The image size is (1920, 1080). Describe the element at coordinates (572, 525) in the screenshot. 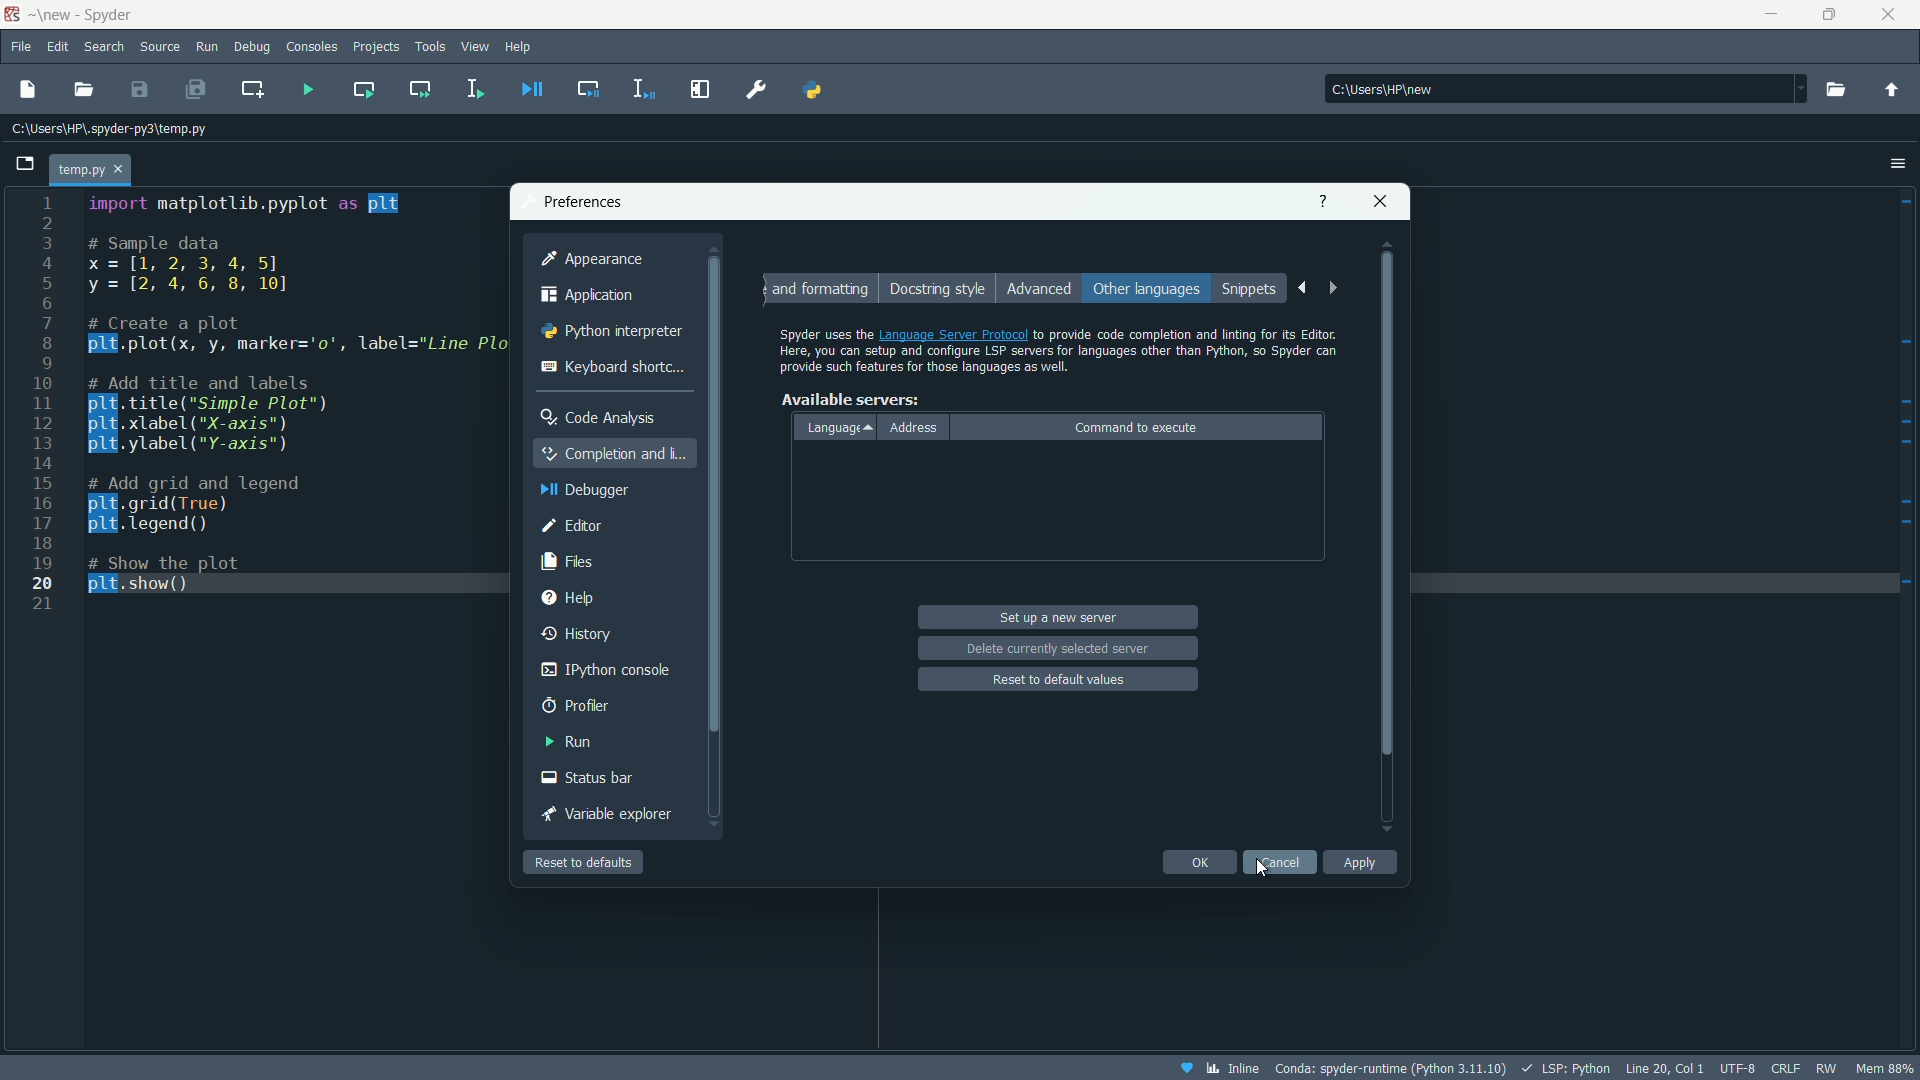

I see `editor` at that location.